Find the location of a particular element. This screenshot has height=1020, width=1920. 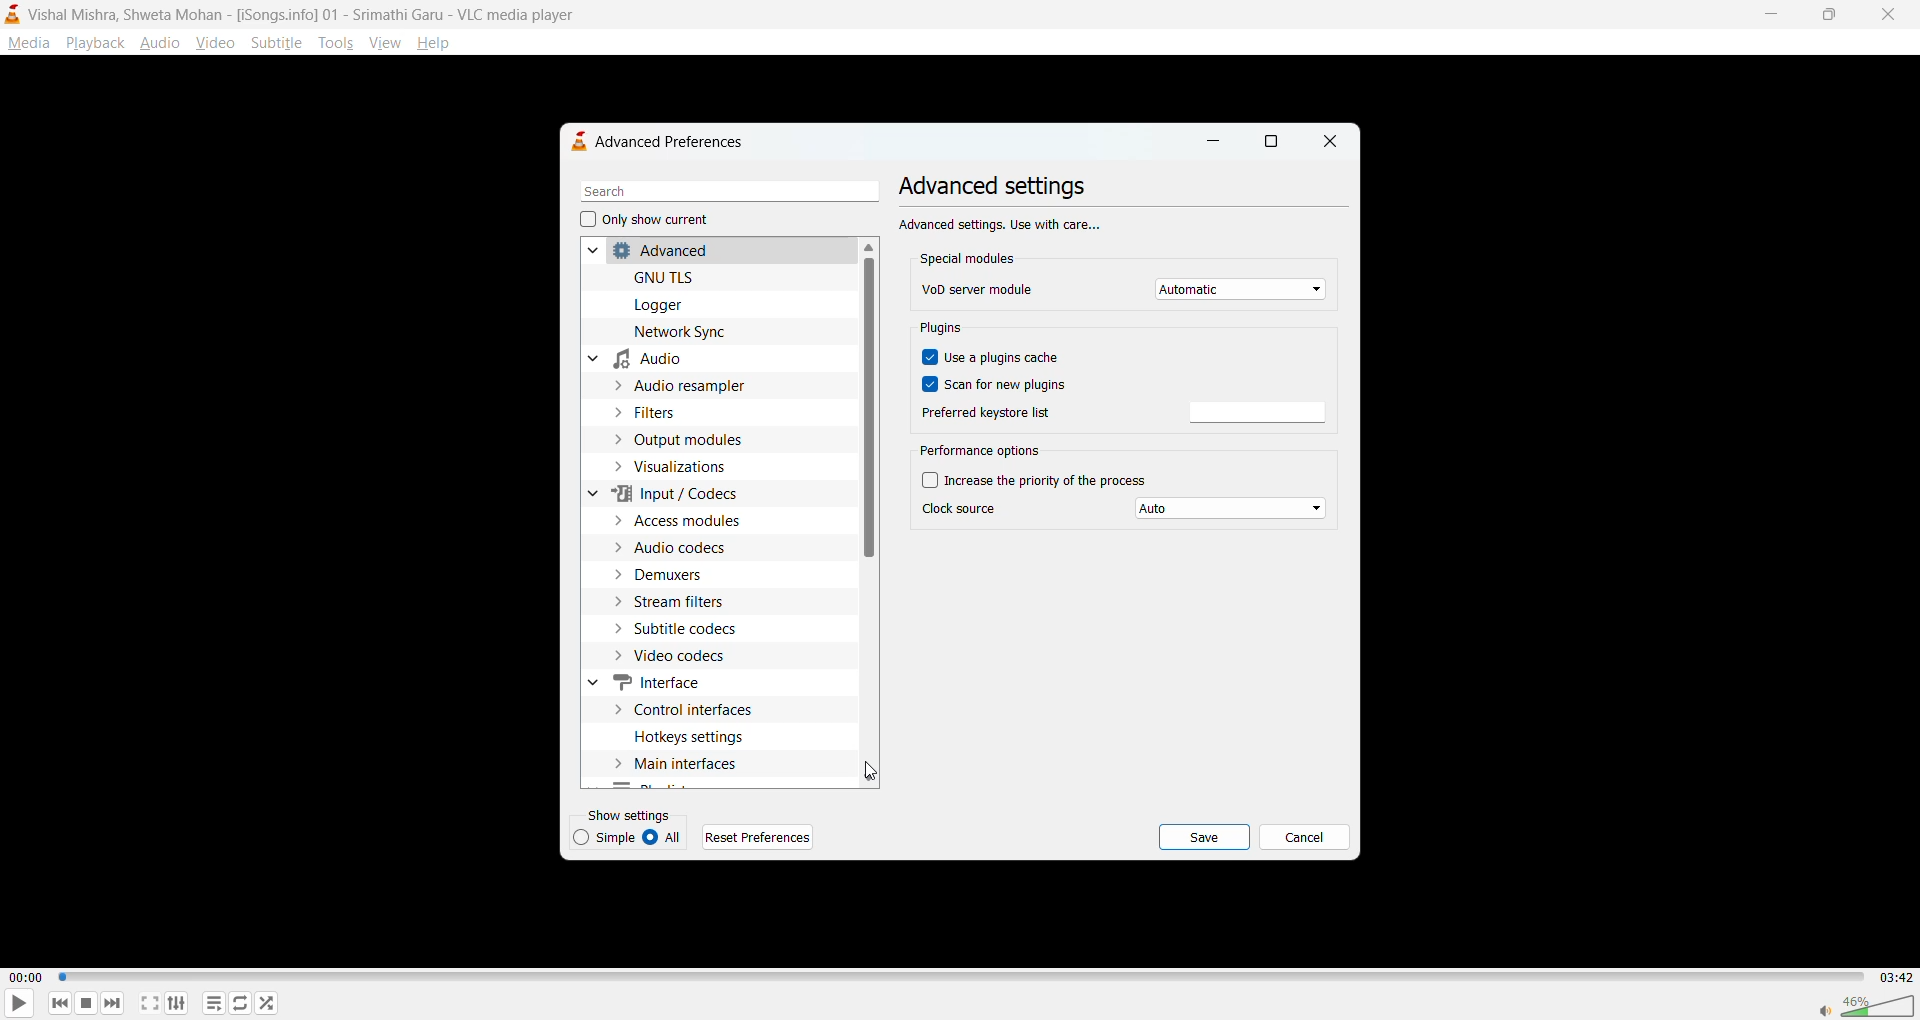

view is located at coordinates (383, 40).